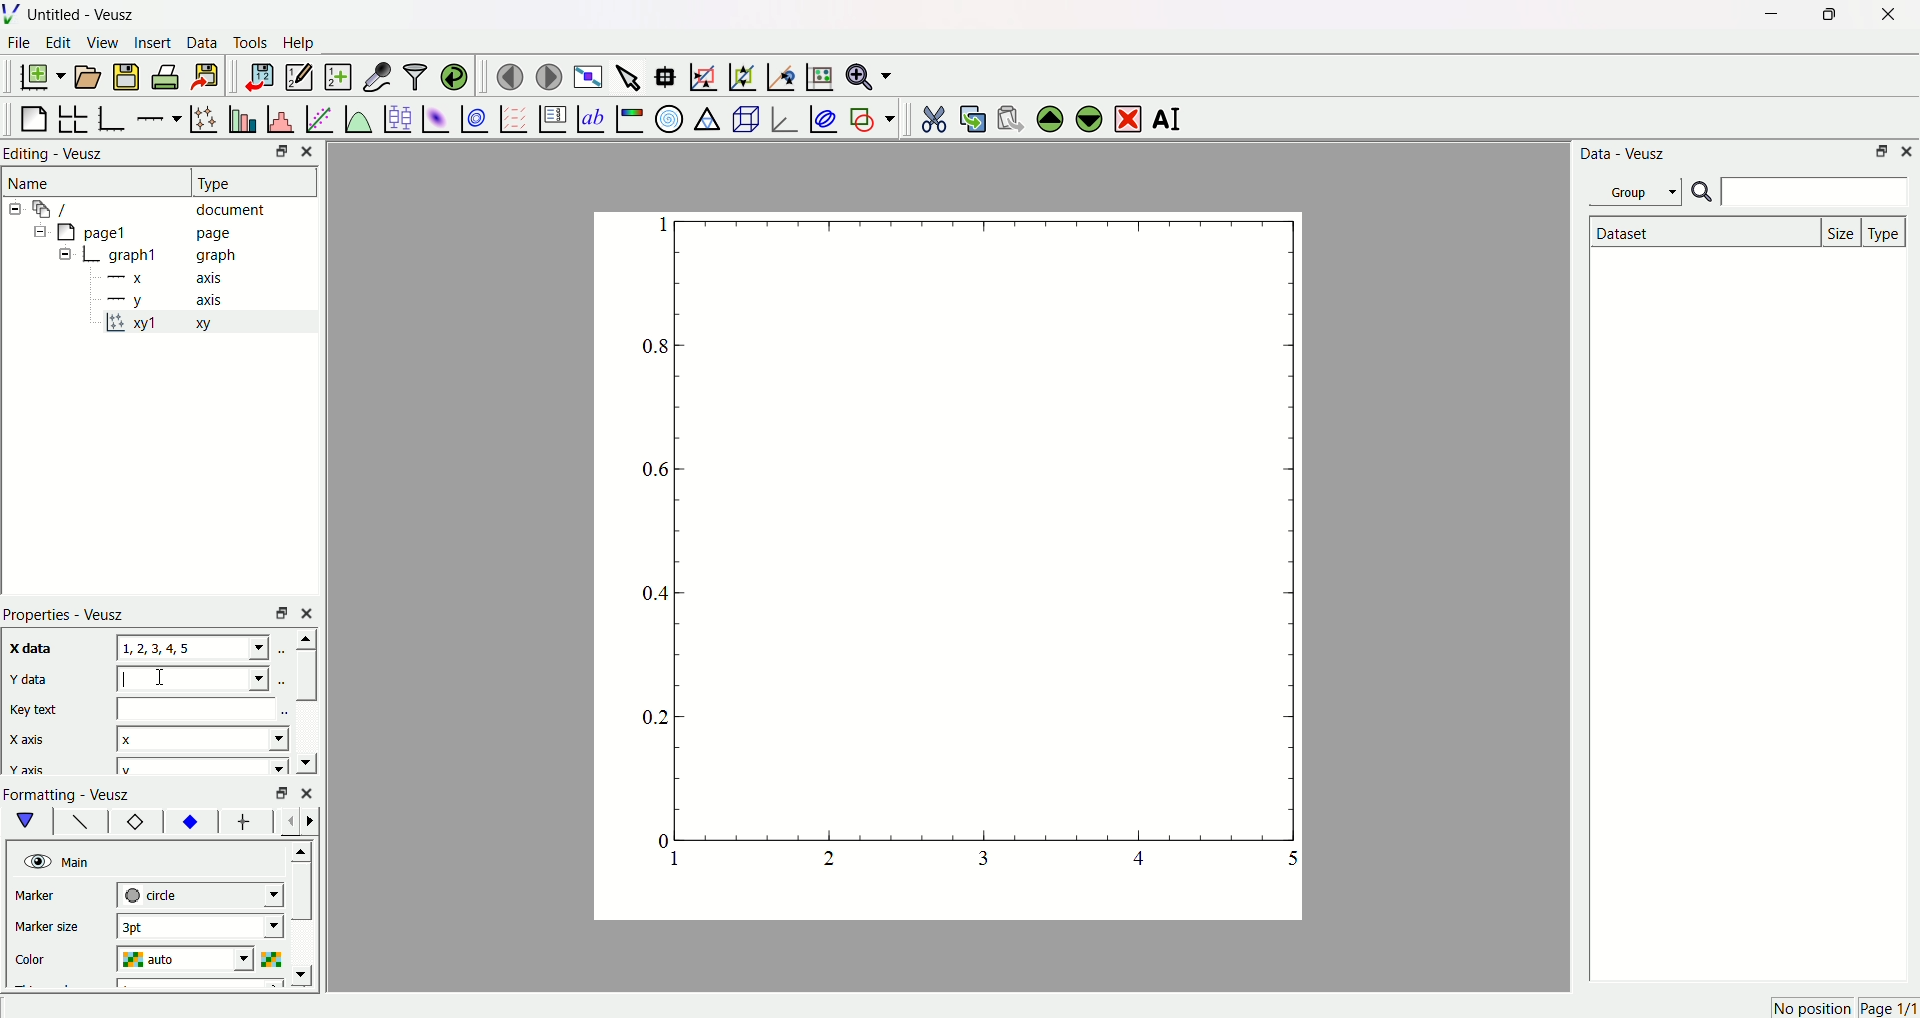  Describe the element at coordinates (310, 612) in the screenshot. I see `close` at that location.